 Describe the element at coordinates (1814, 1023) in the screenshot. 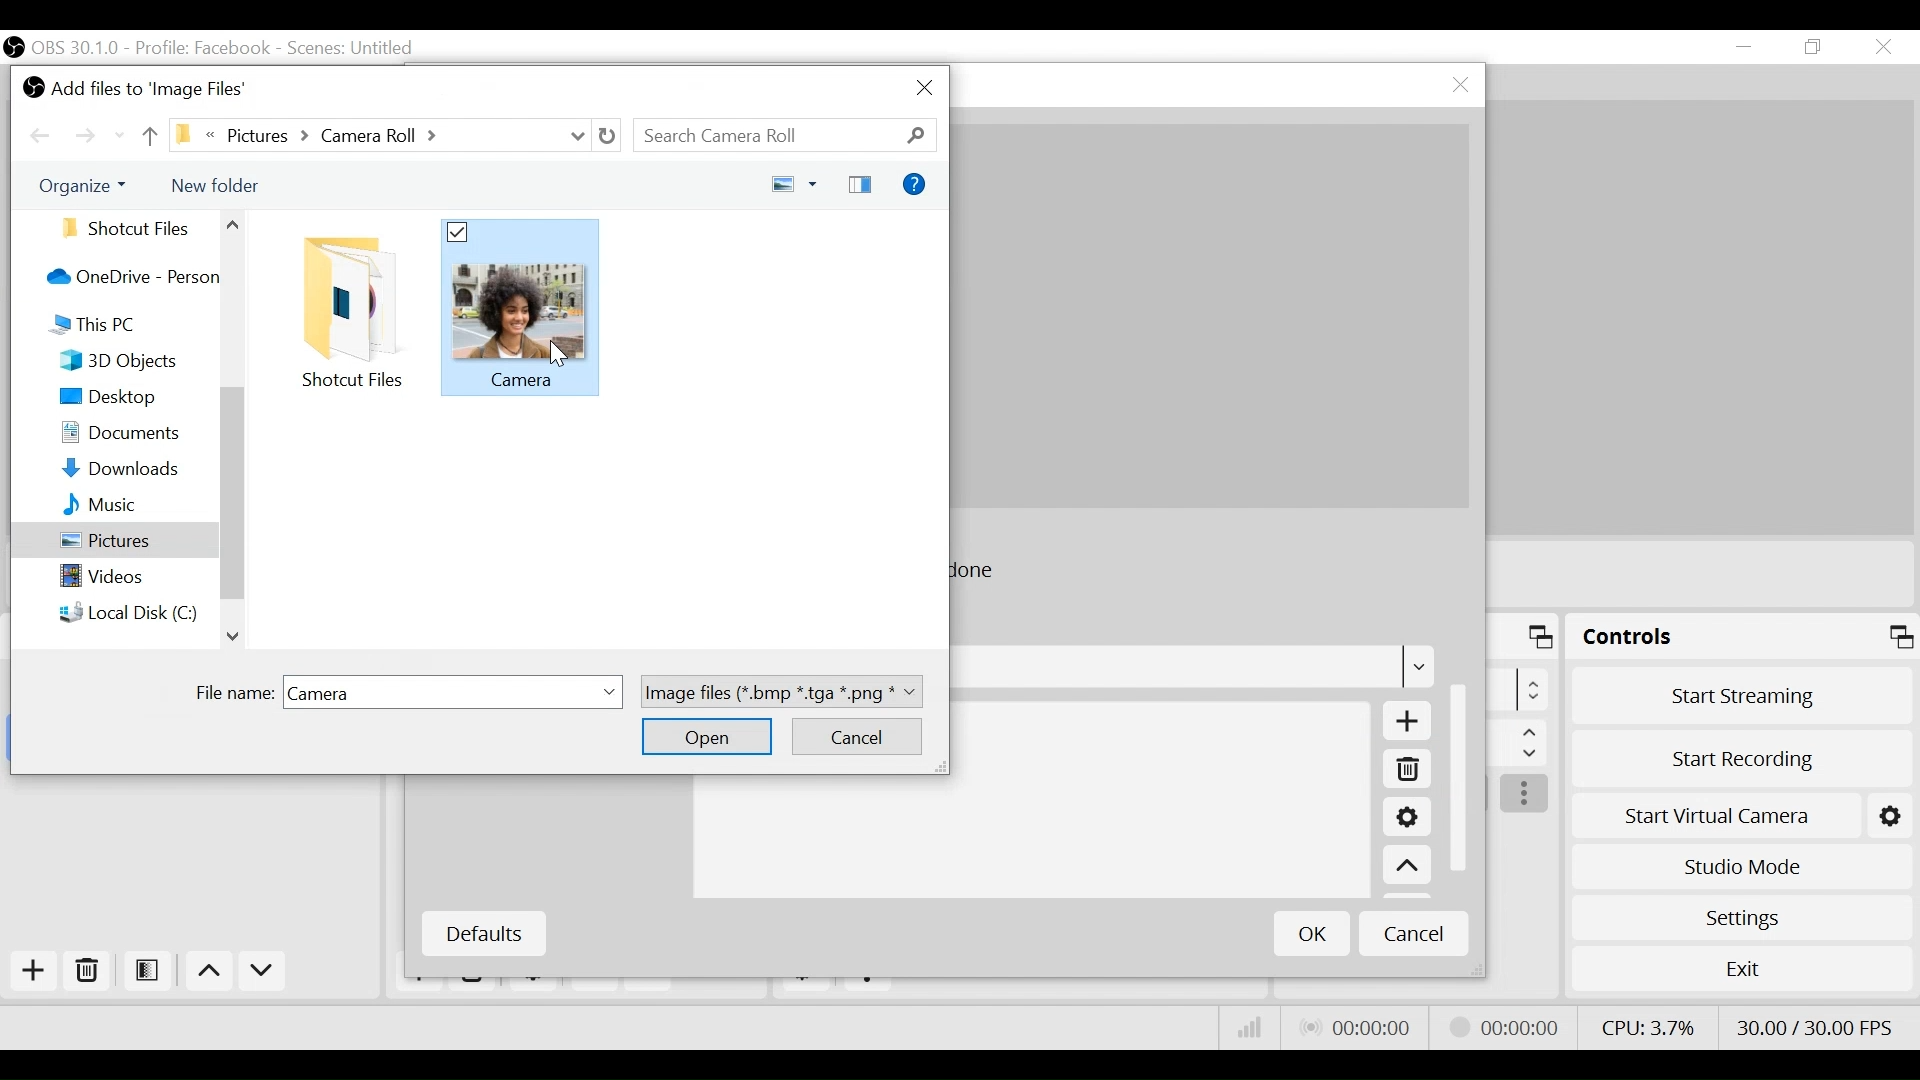

I see `Frame Per Second` at that location.